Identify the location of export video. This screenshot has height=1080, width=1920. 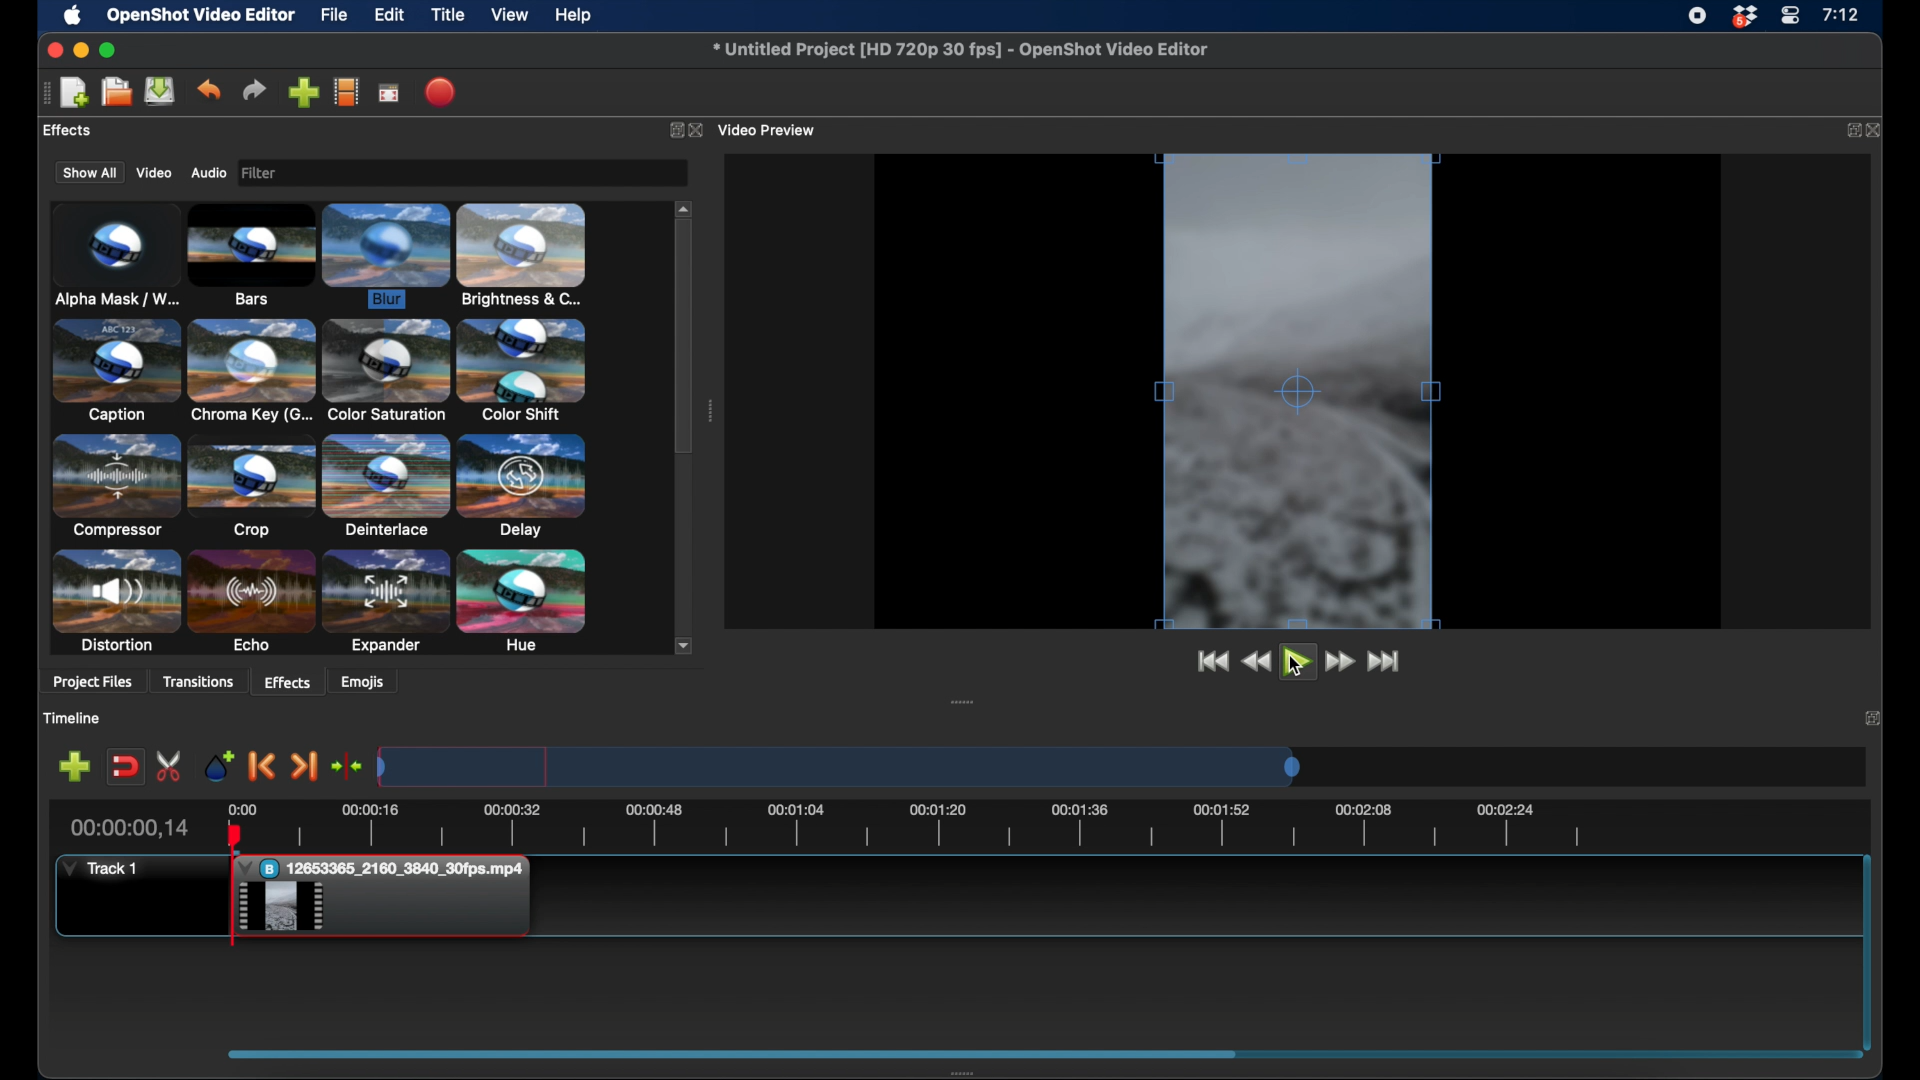
(443, 92).